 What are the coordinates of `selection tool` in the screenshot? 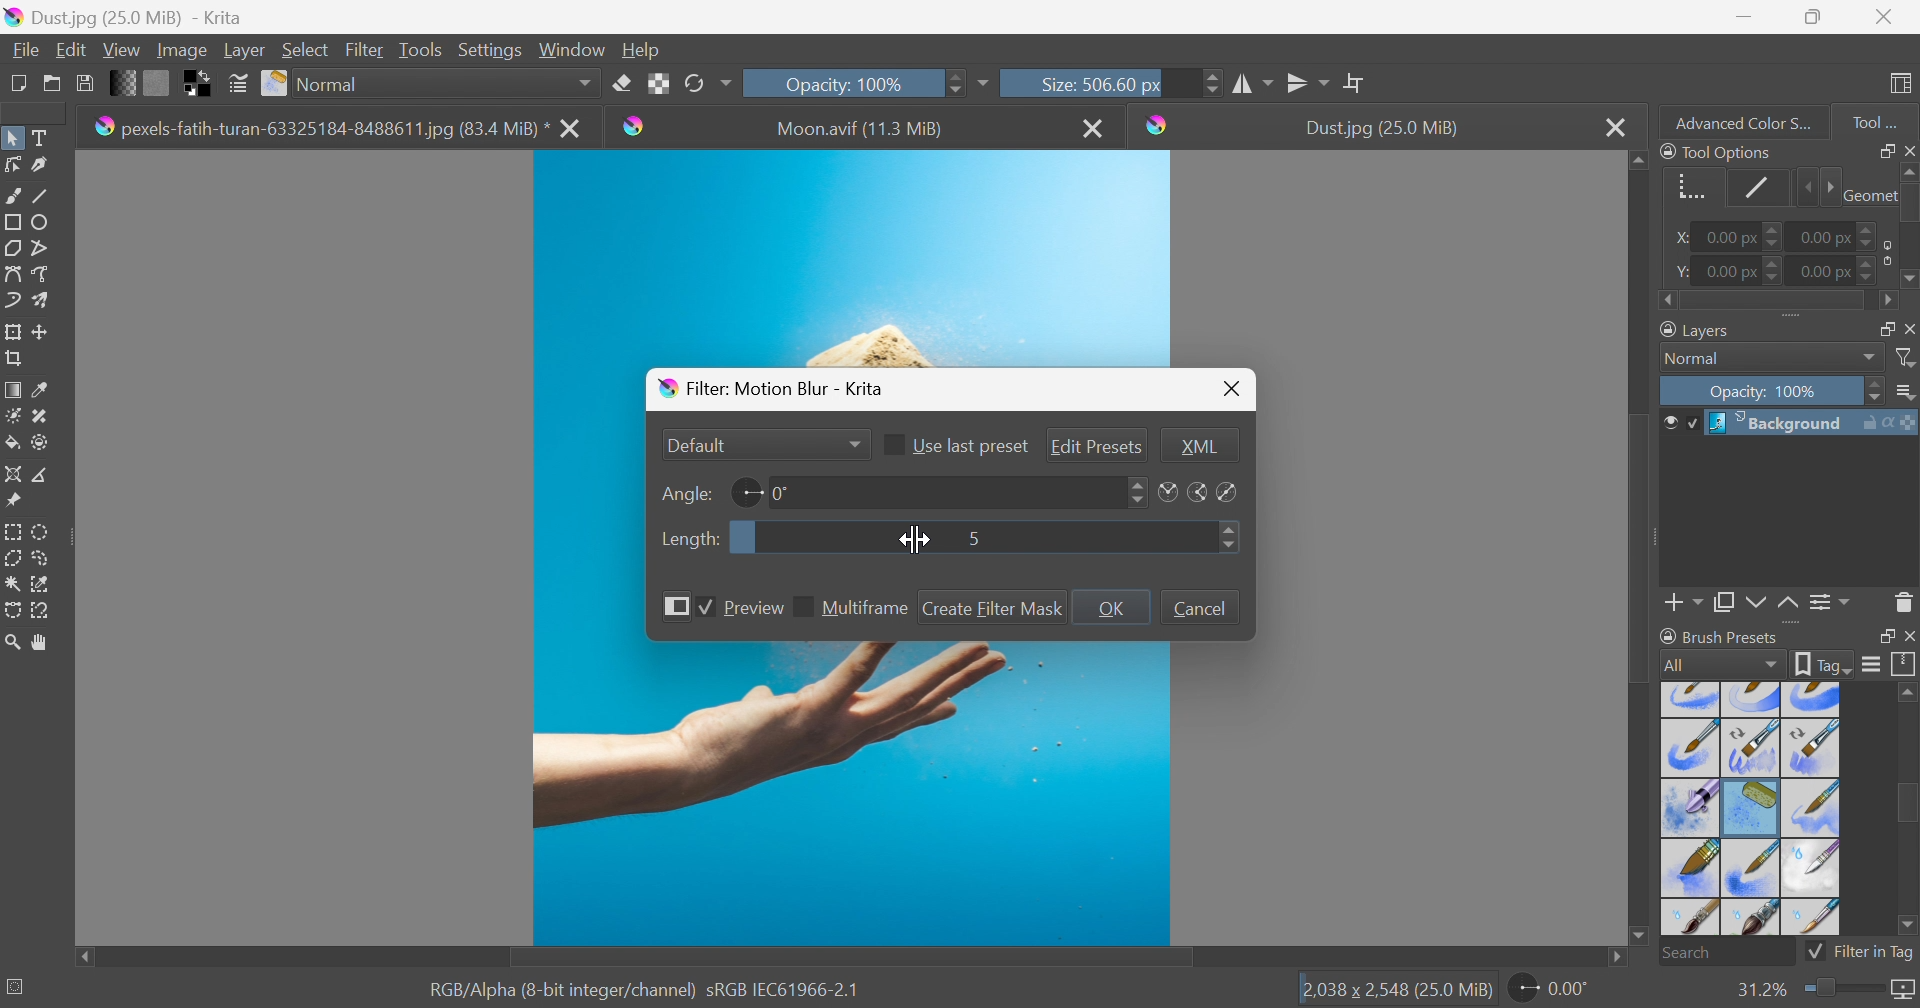 It's located at (12, 613).